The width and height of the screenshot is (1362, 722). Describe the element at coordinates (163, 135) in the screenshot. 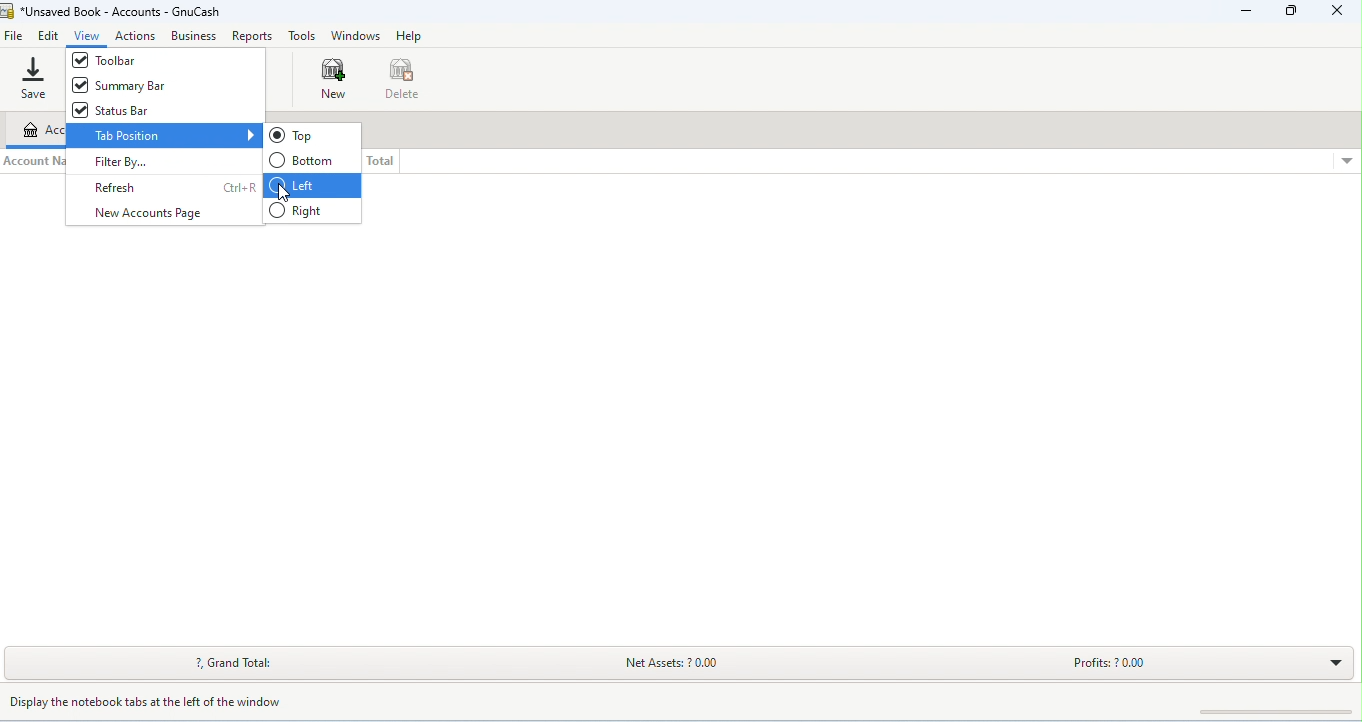

I see `tab position` at that location.